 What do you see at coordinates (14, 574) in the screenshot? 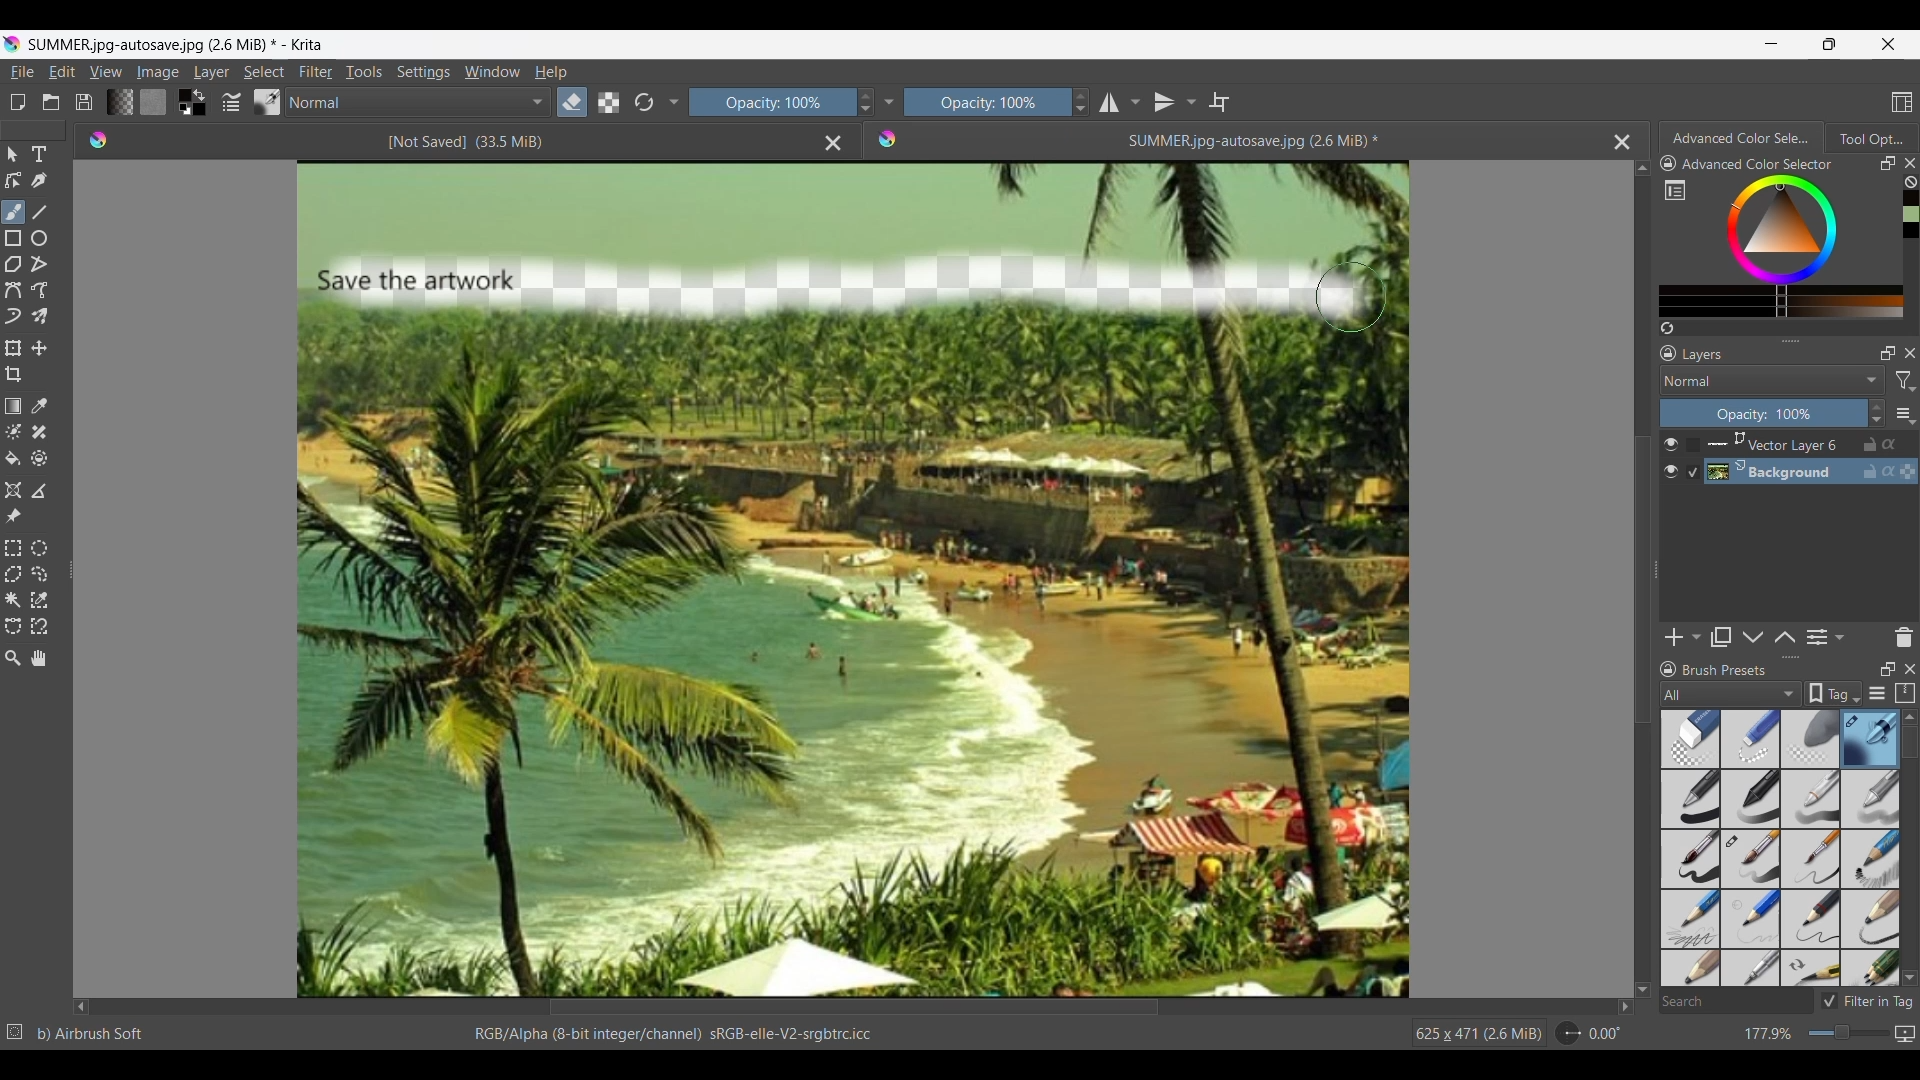
I see `Polygonal selection tool` at bounding box center [14, 574].